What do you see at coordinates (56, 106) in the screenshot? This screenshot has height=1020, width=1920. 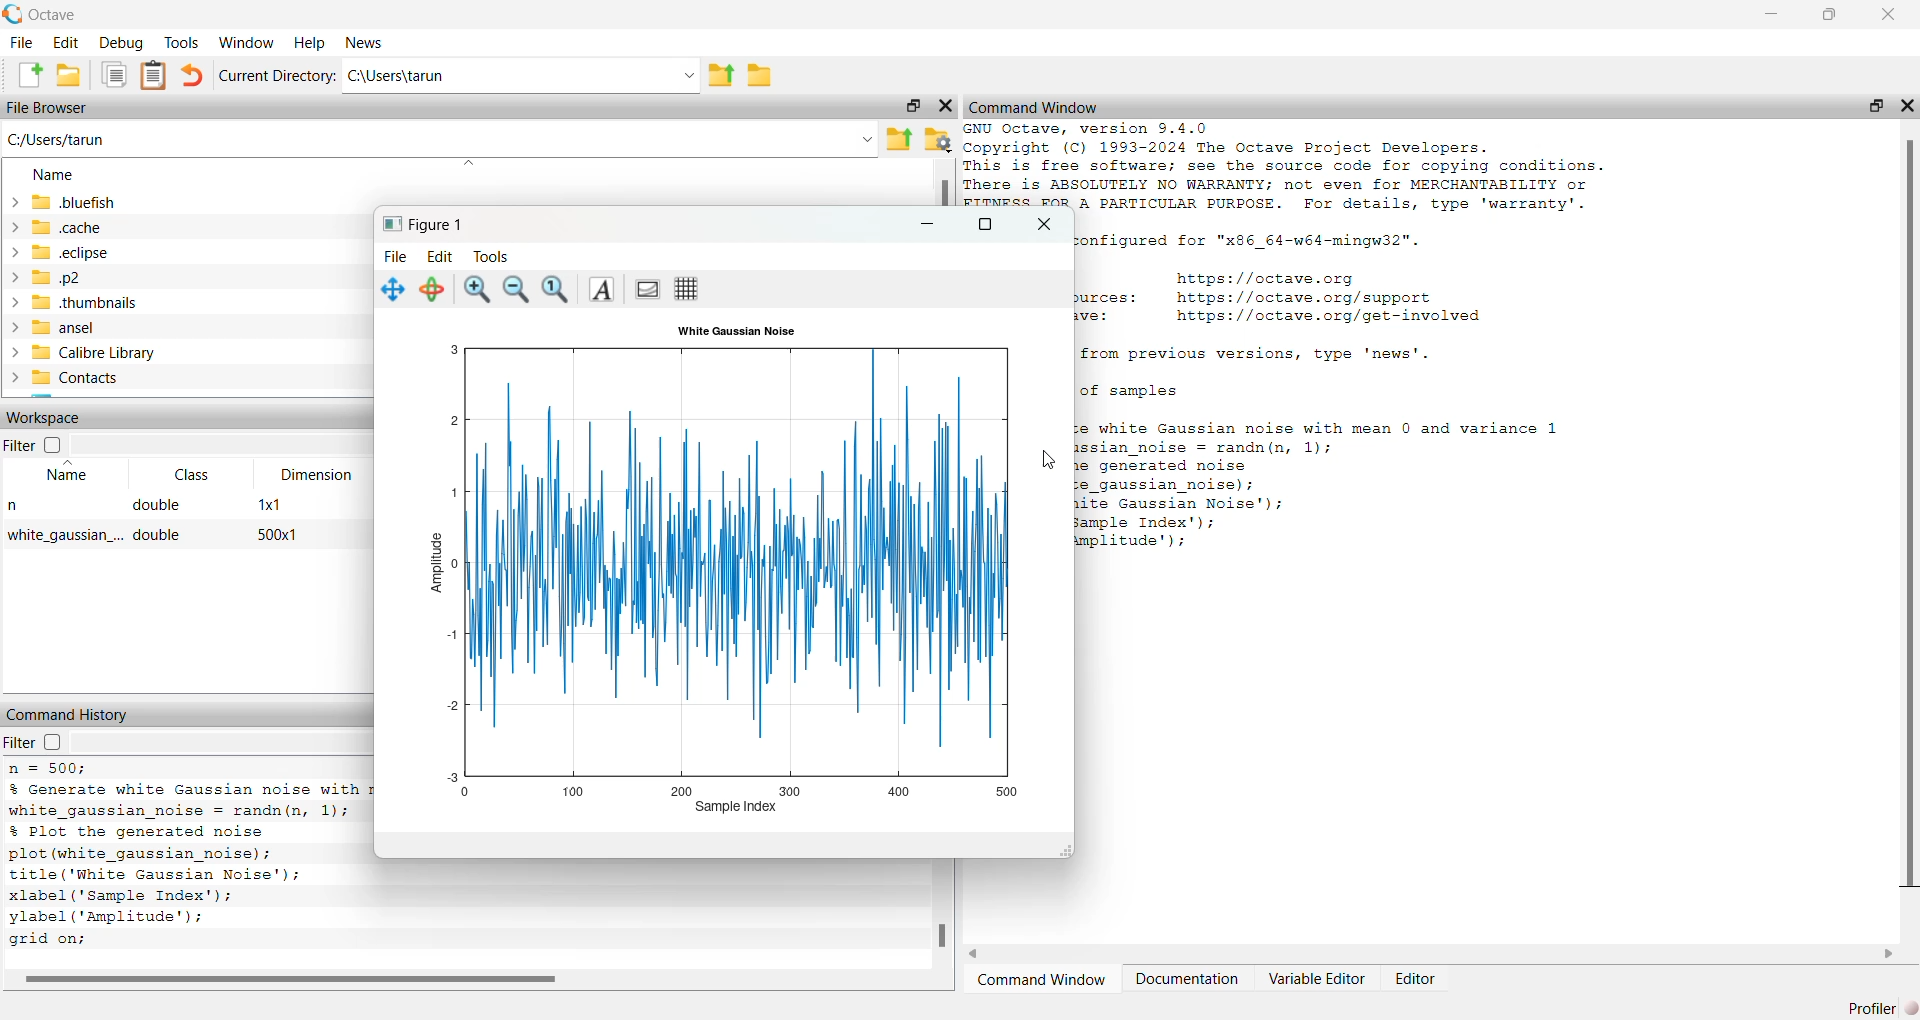 I see `File Browser` at bounding box center [56, 106].